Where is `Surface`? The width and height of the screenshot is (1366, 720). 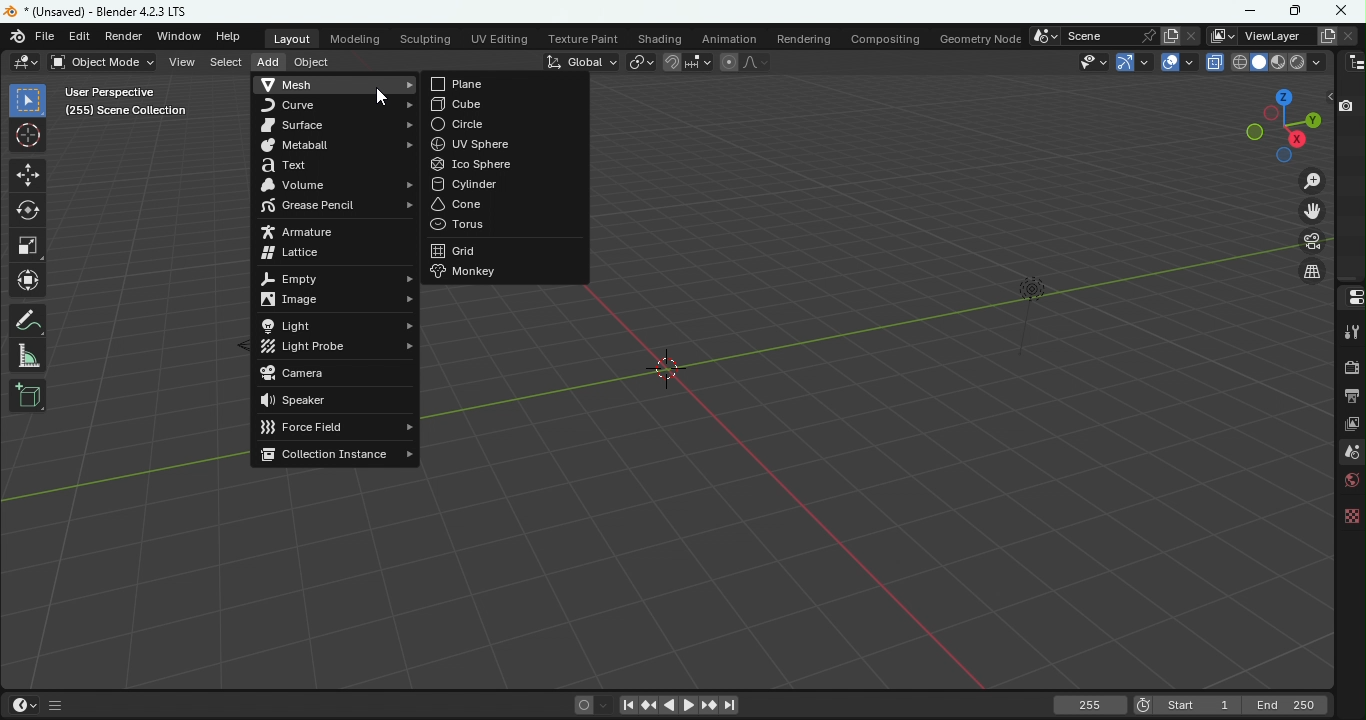
Surface is located at coordinates (338, 127).